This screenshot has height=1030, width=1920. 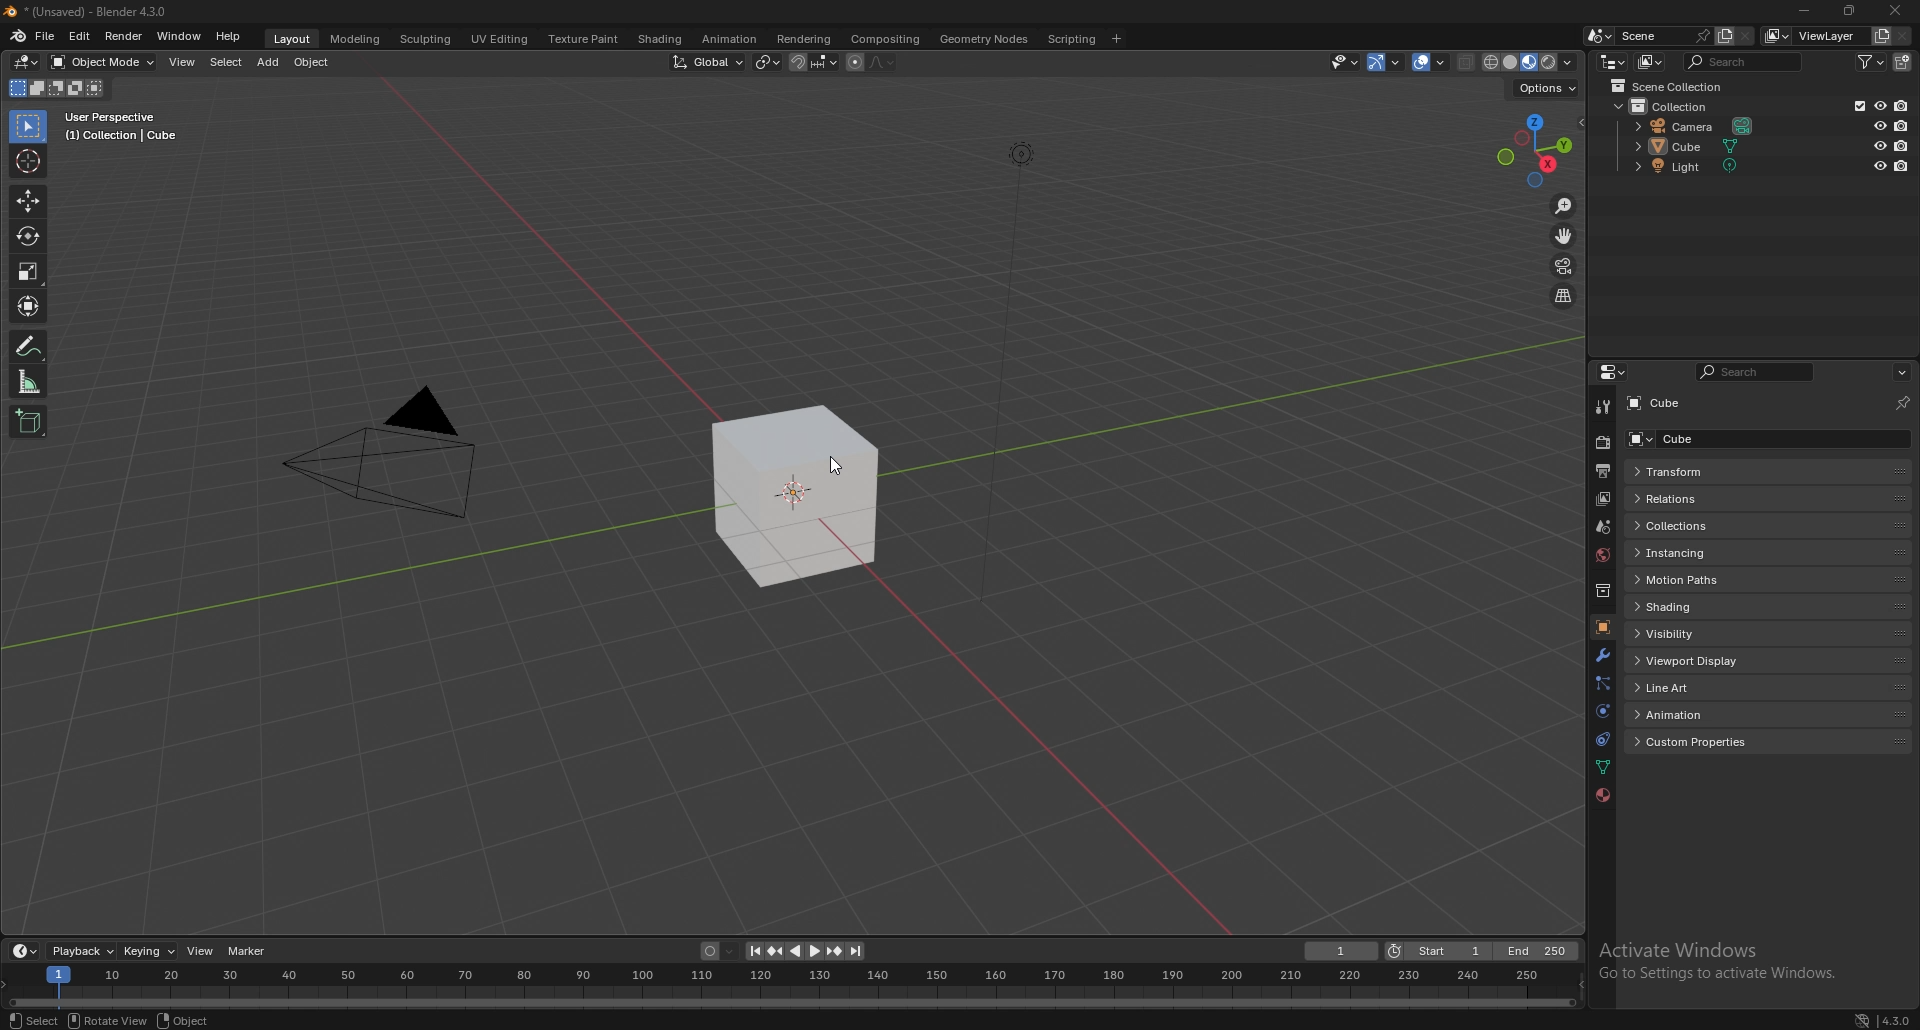 I want to click on file, so click(x=47, y=36).